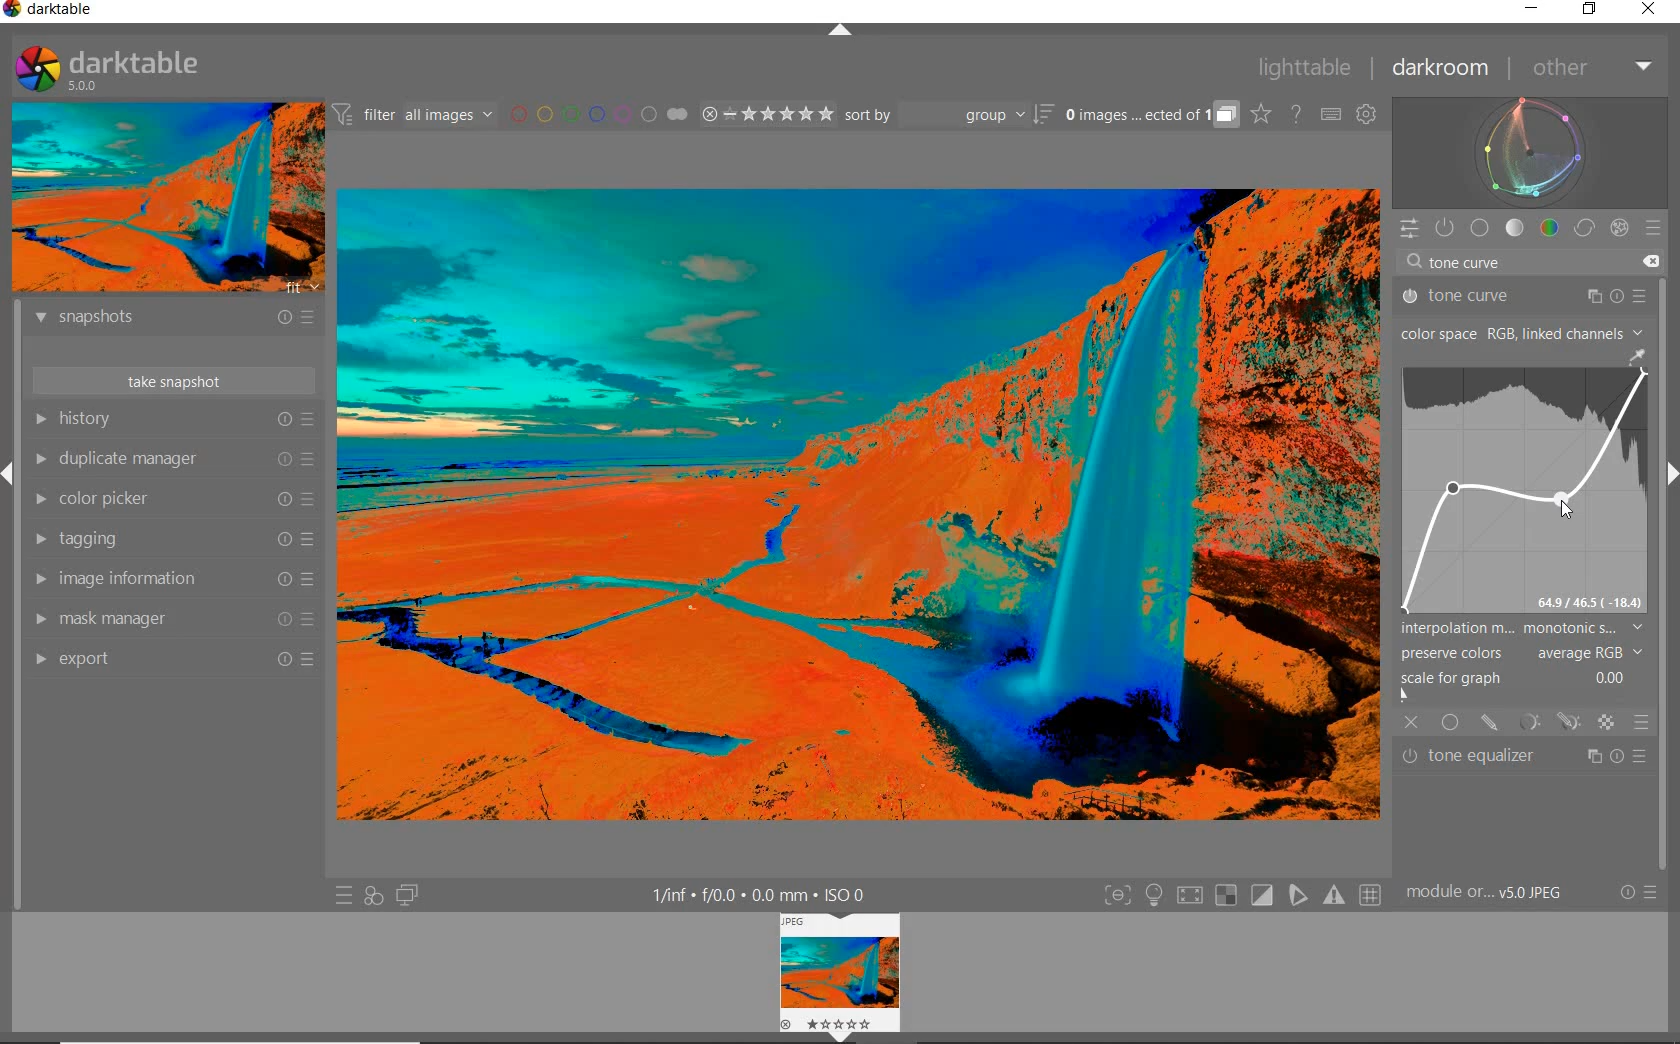  I want to click on duplicate manager, so click(173, 458).